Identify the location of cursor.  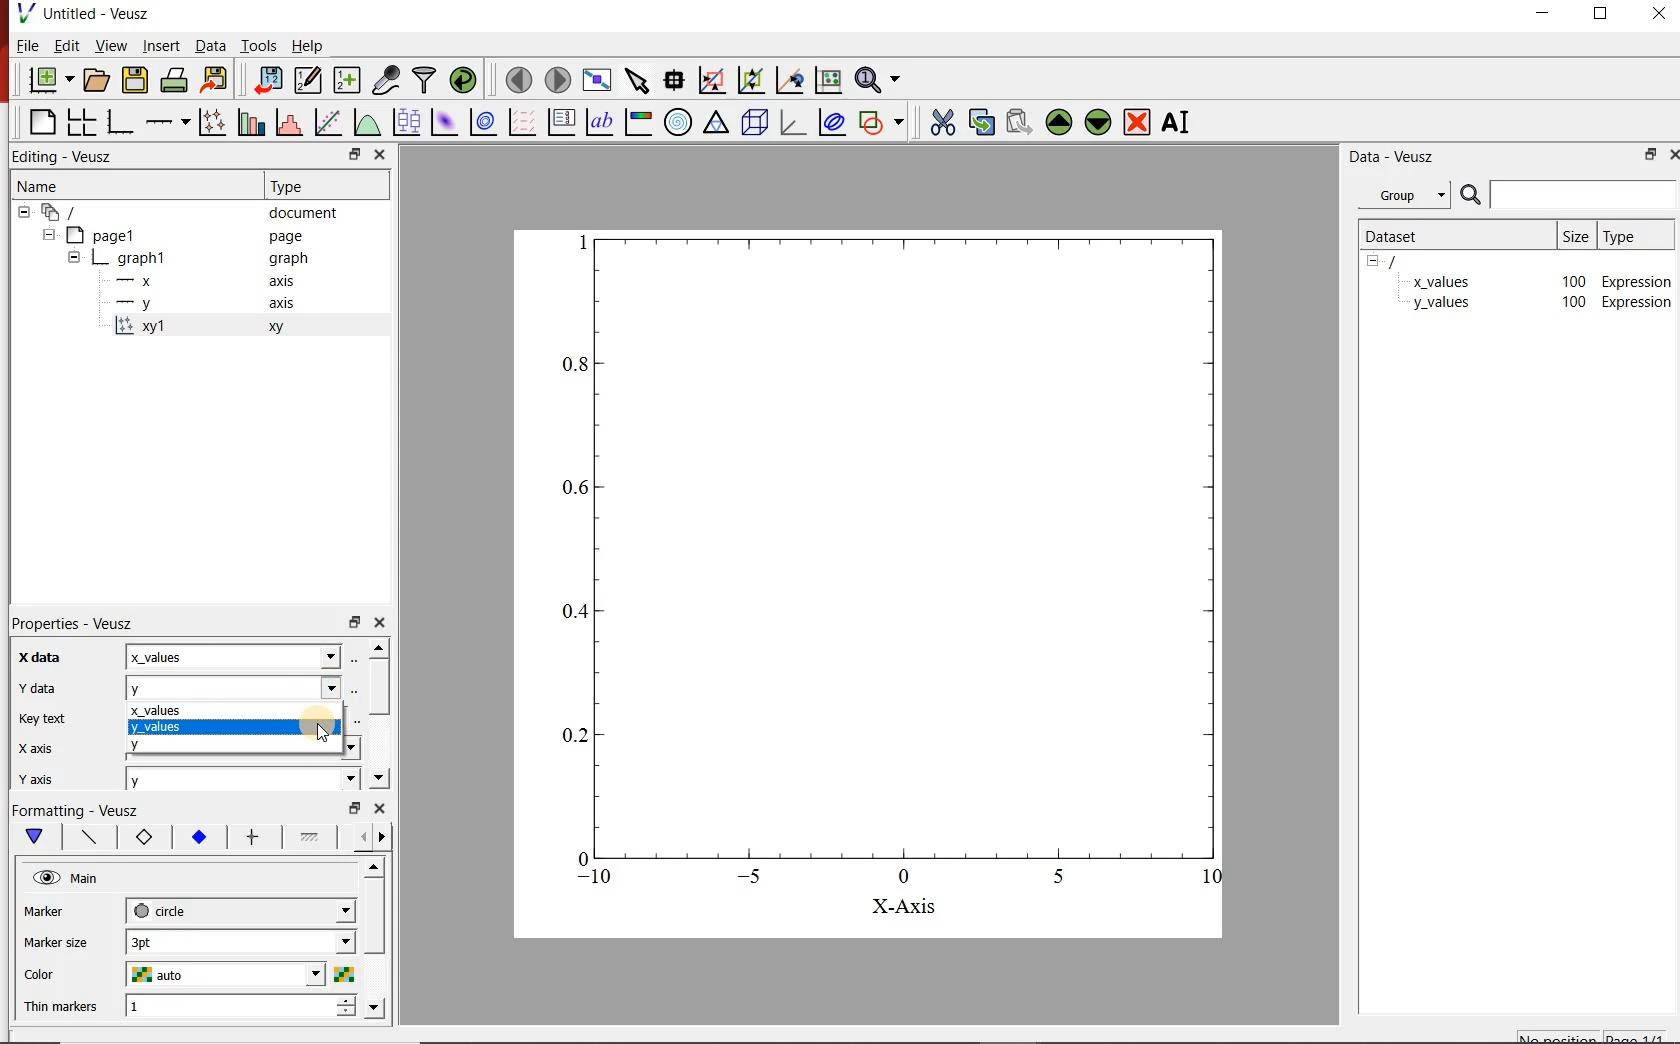
(326, 734).